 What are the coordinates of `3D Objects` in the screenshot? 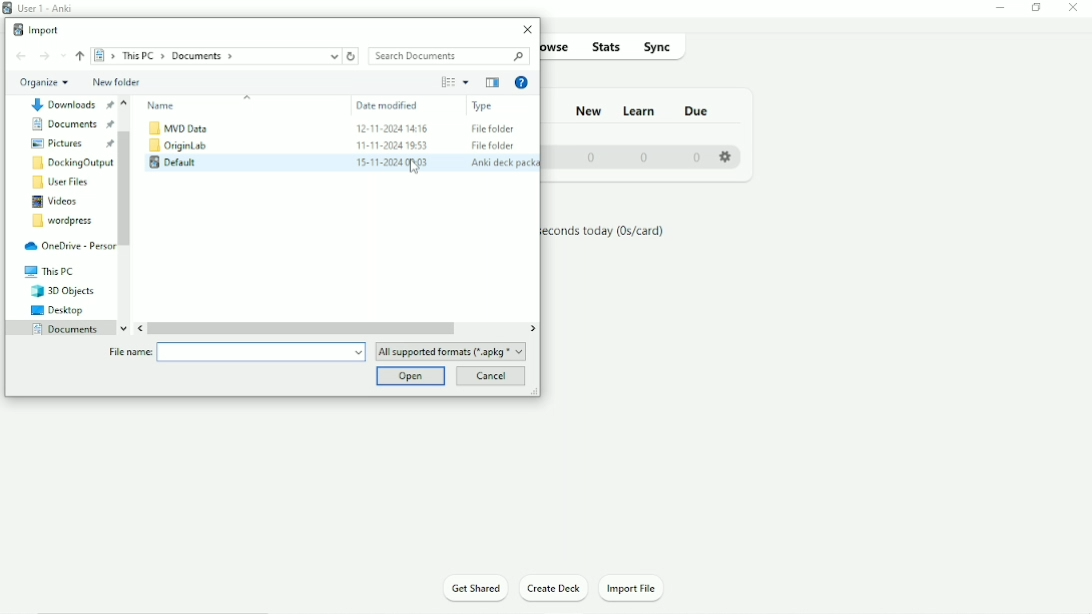 It's located at (62, 291).